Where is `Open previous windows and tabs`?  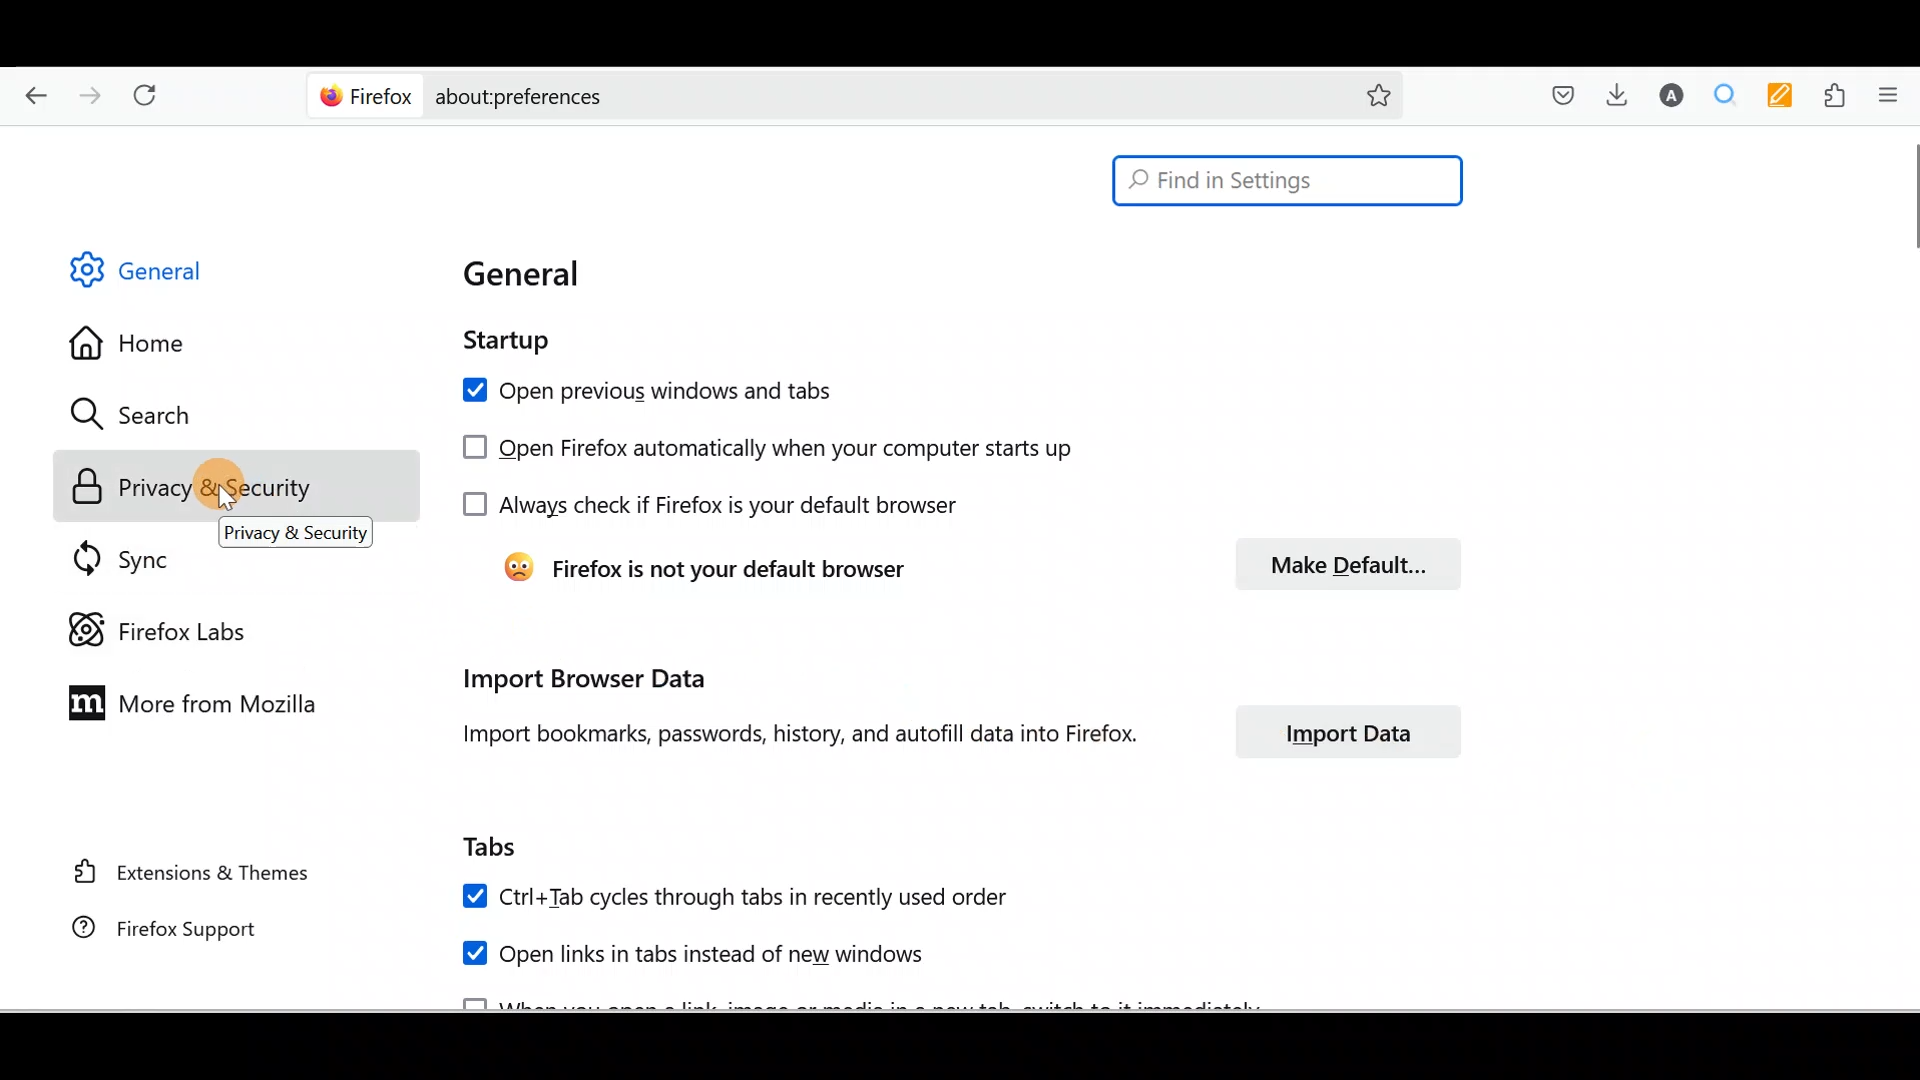
Open previous windows and tabs is located at coordinates (694, 390).